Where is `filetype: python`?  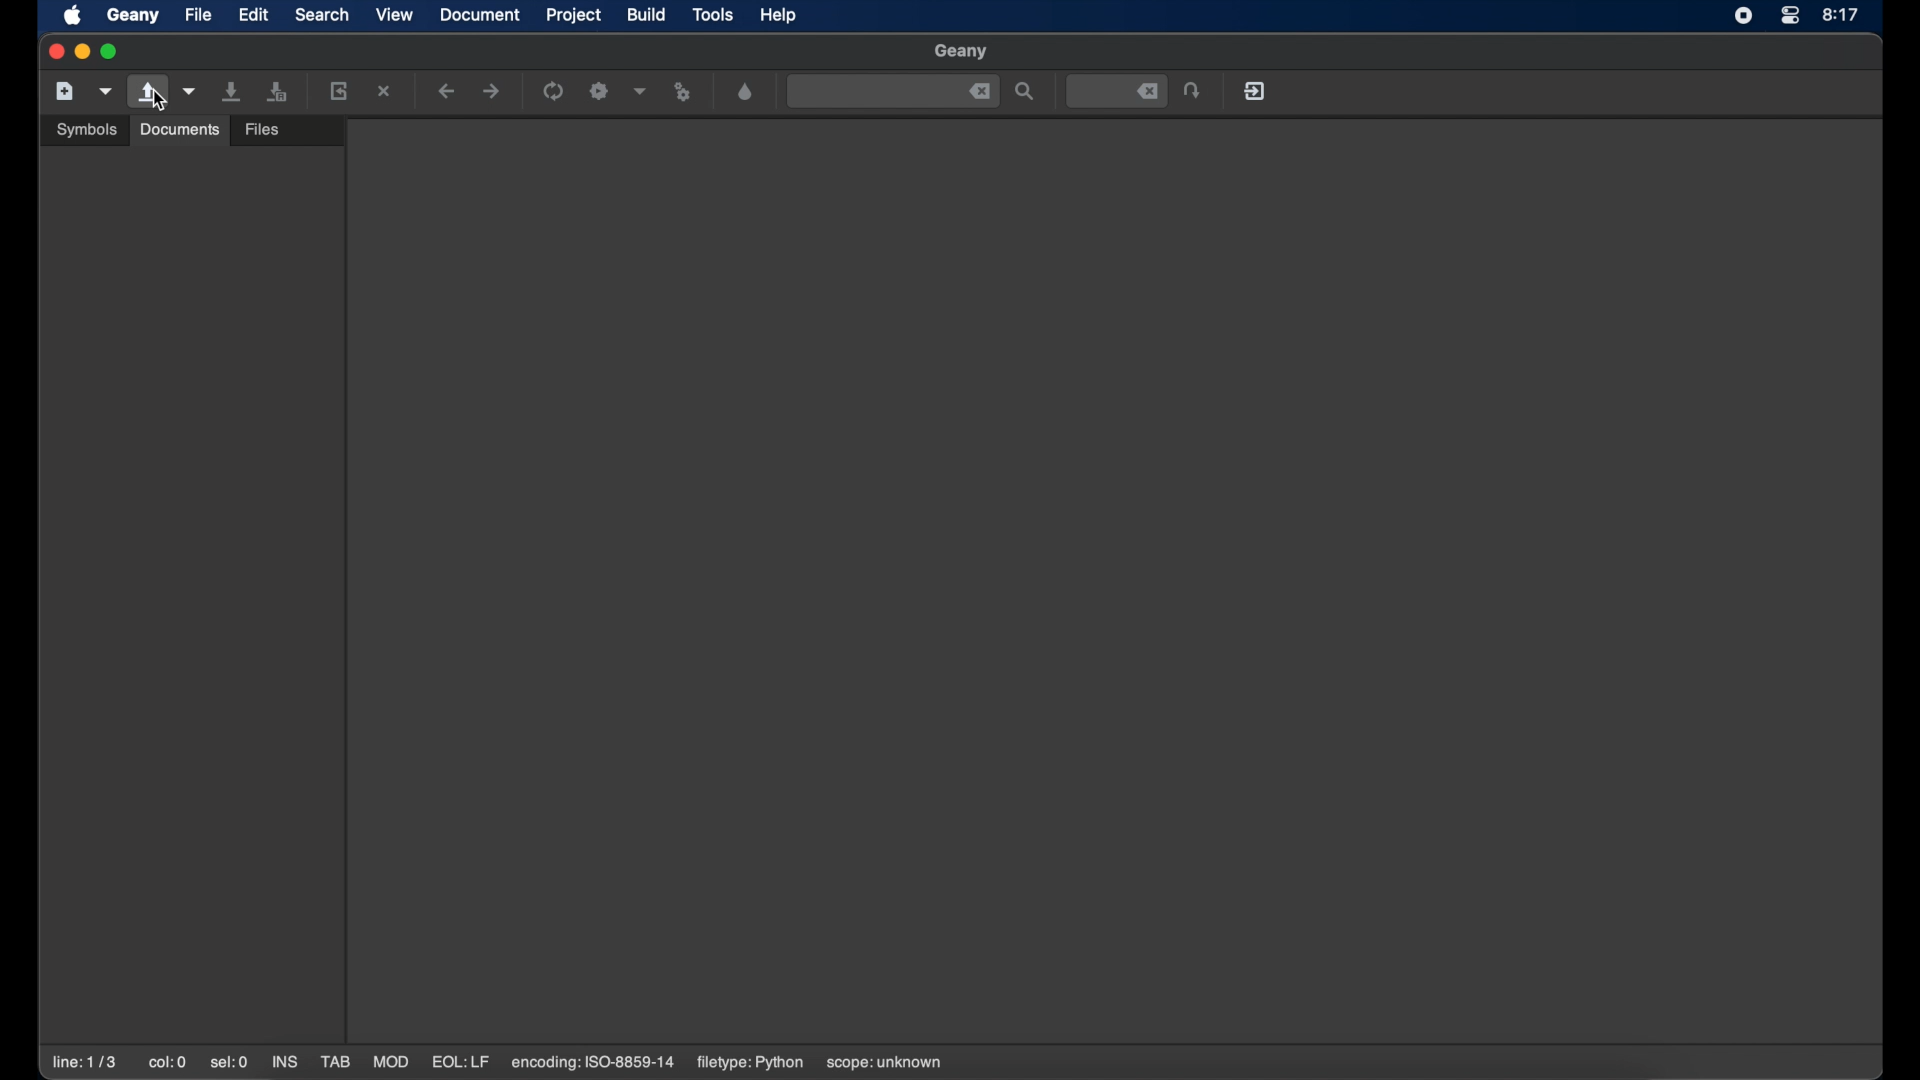 filetype: python is located at coordinates (750, 1063).